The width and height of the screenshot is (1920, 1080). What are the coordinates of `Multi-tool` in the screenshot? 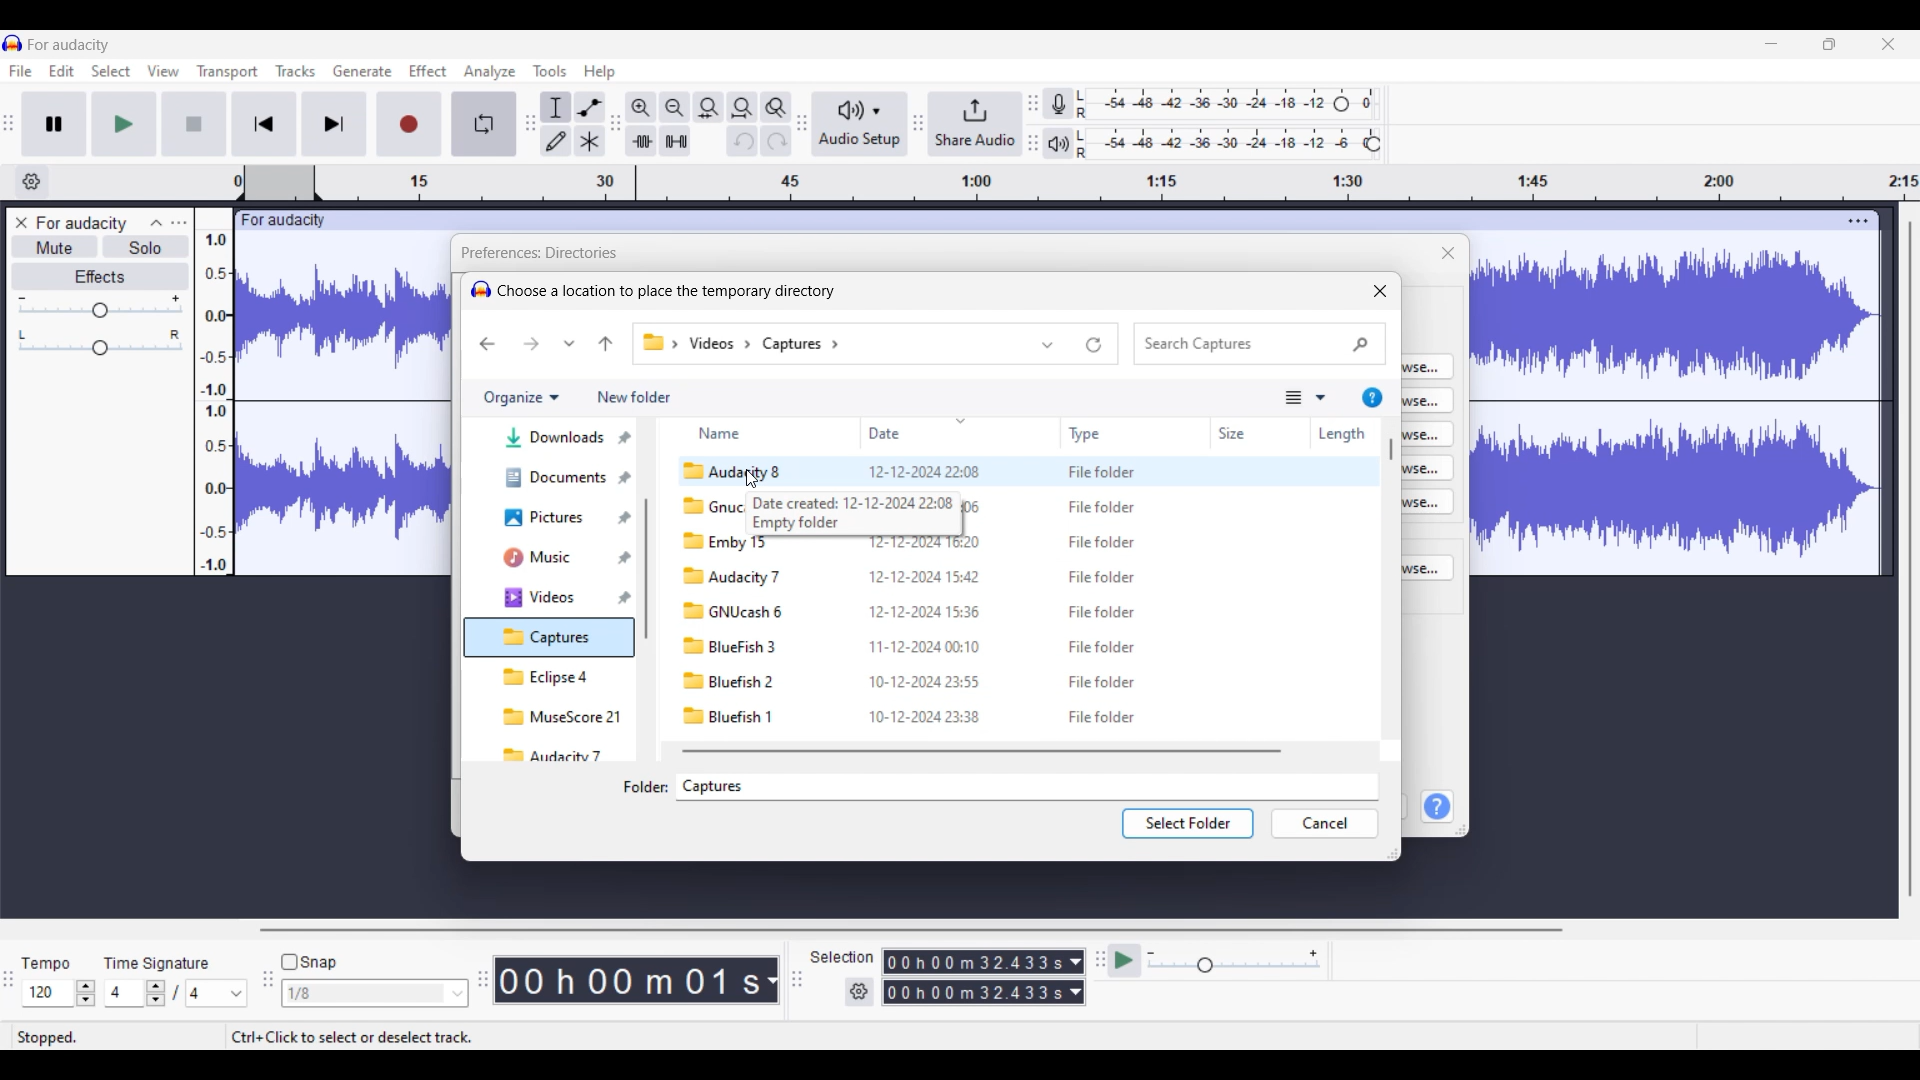 It's located at (590, 140).